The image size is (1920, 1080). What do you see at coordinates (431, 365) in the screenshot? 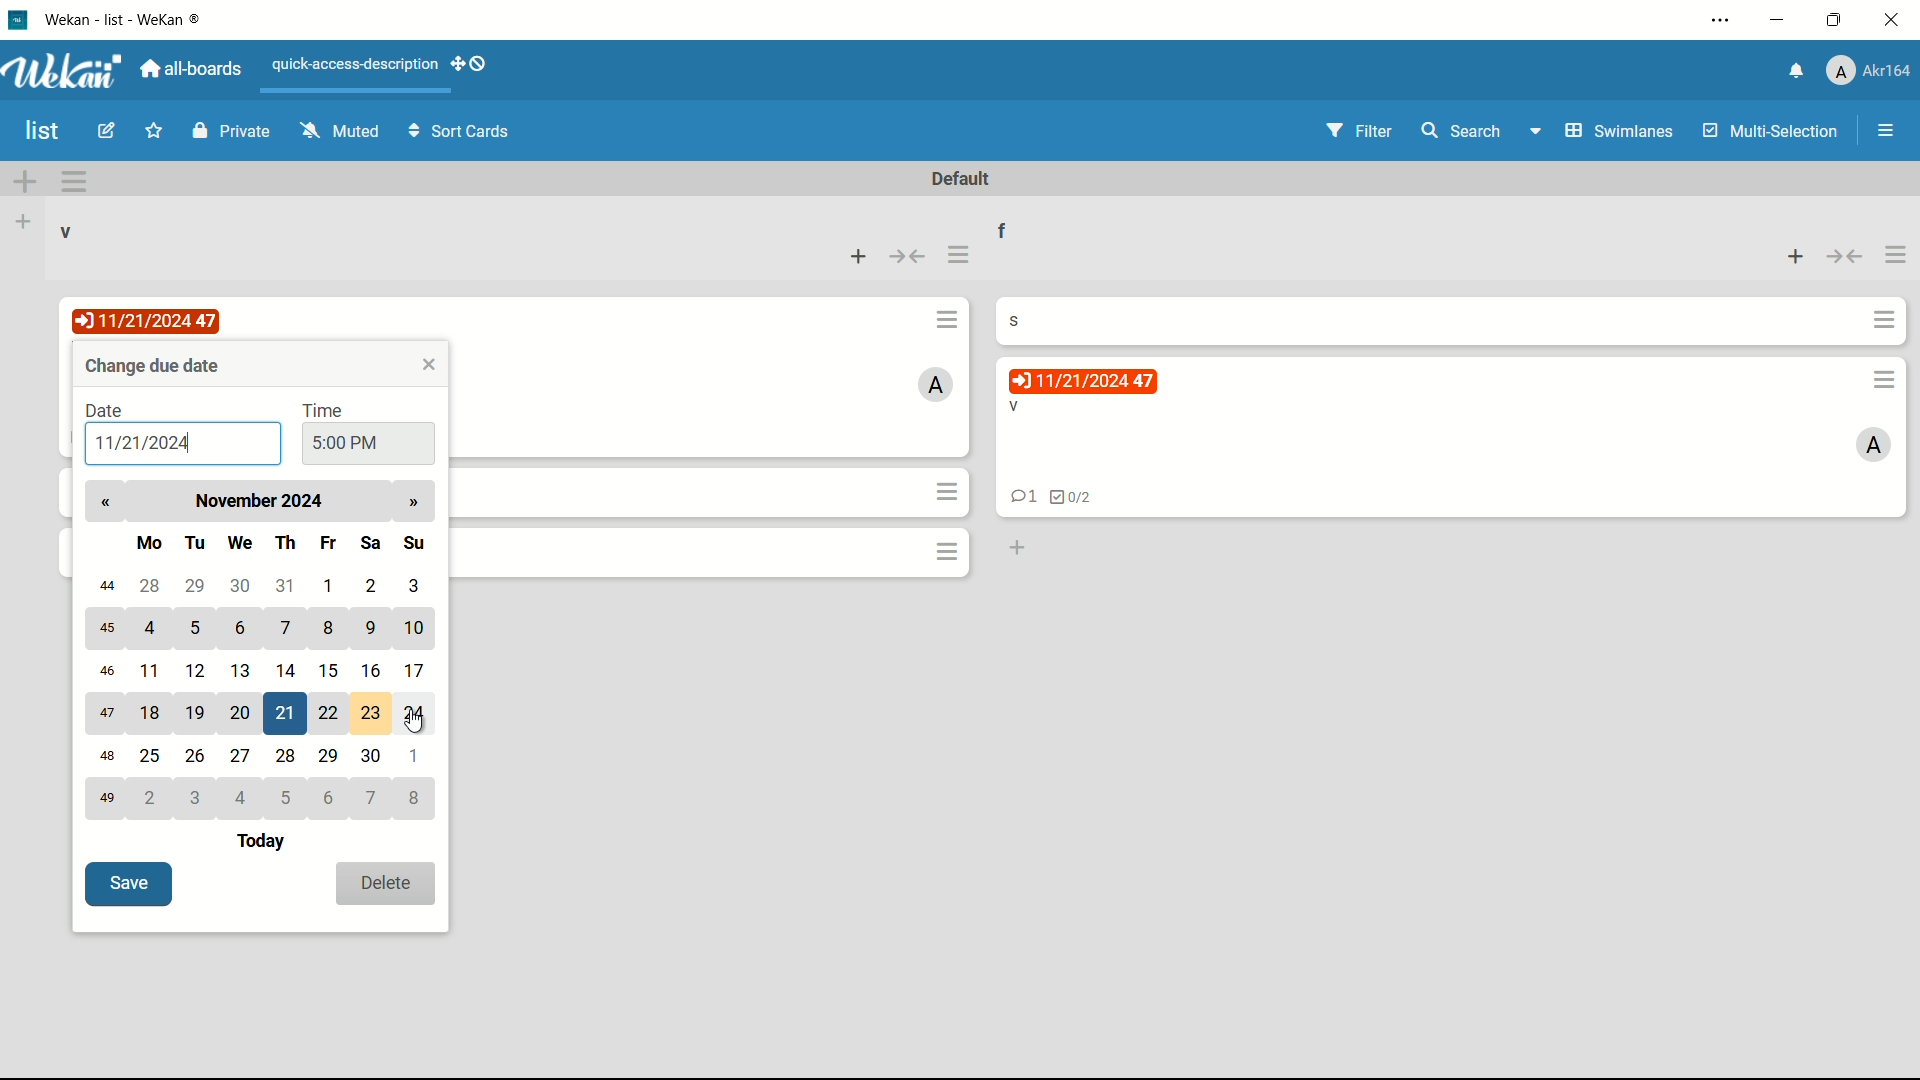
I see `close window` at bounding box center [431, 365].